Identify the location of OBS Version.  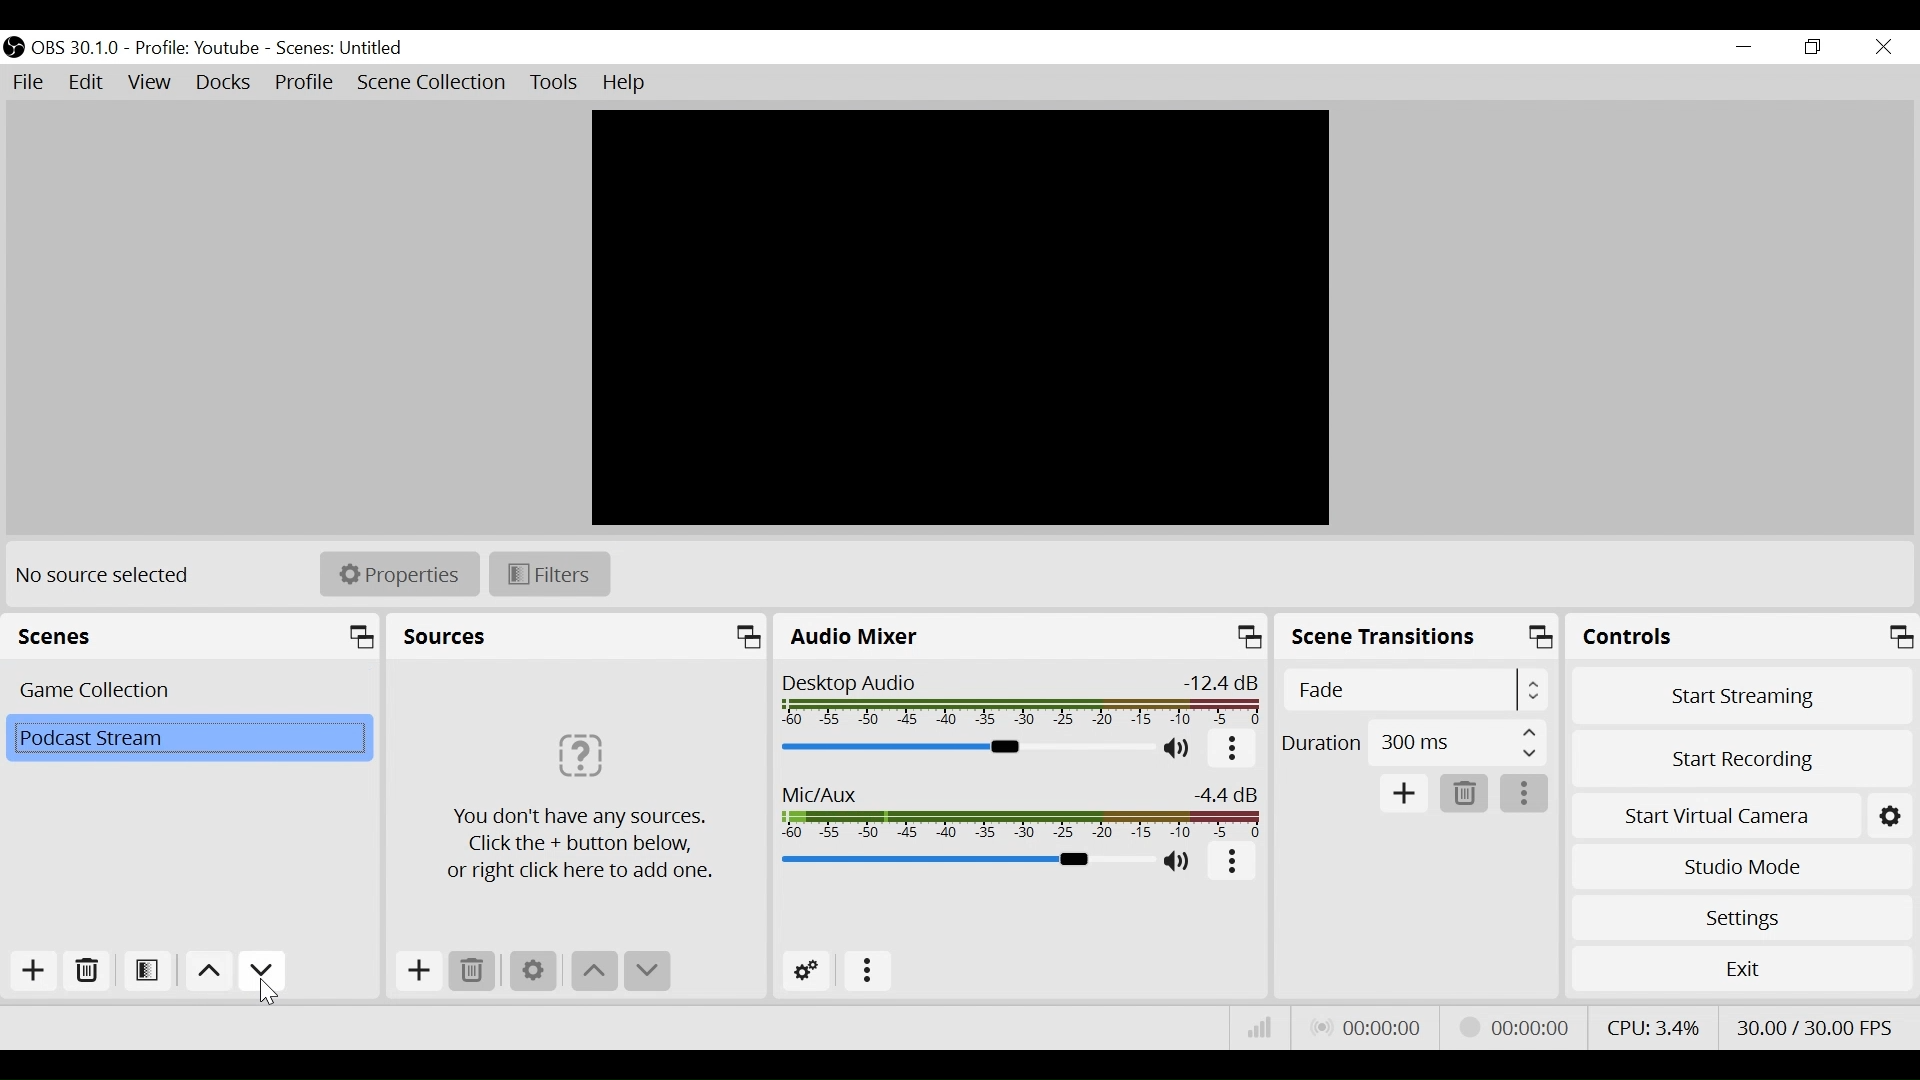
(79, 47).